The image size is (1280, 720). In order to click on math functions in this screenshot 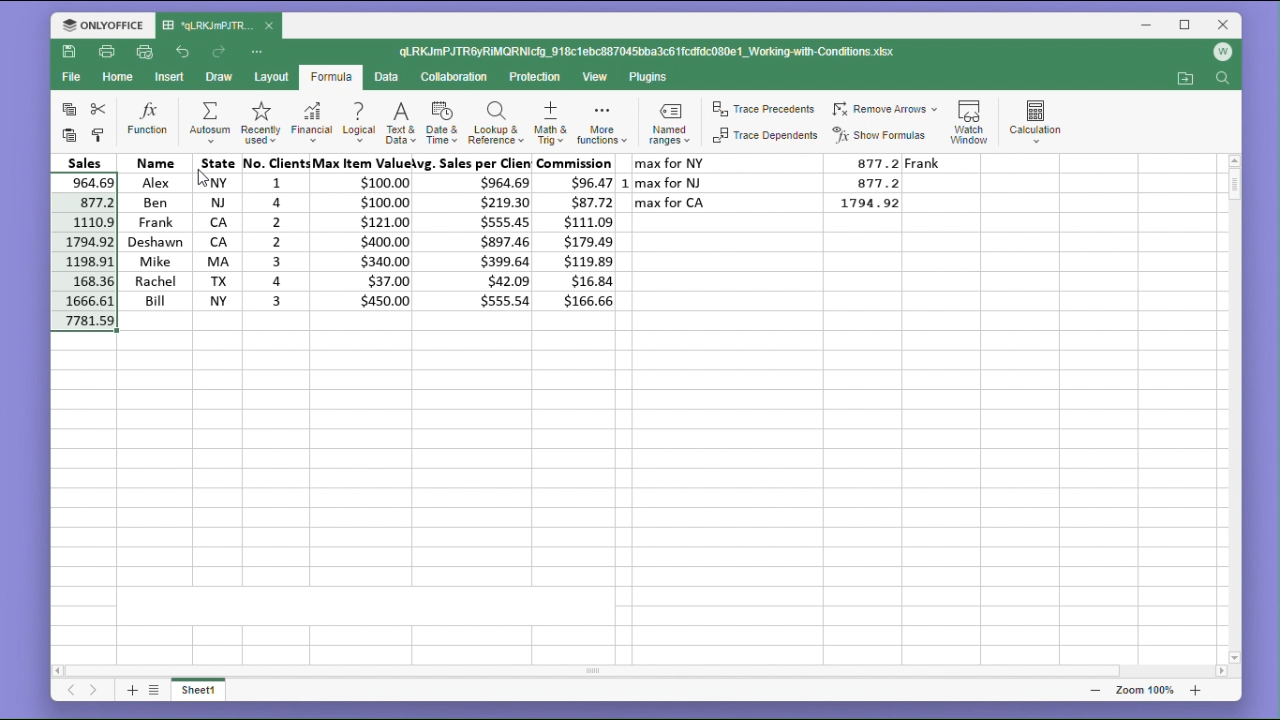, I will do `click(601, 125)`.